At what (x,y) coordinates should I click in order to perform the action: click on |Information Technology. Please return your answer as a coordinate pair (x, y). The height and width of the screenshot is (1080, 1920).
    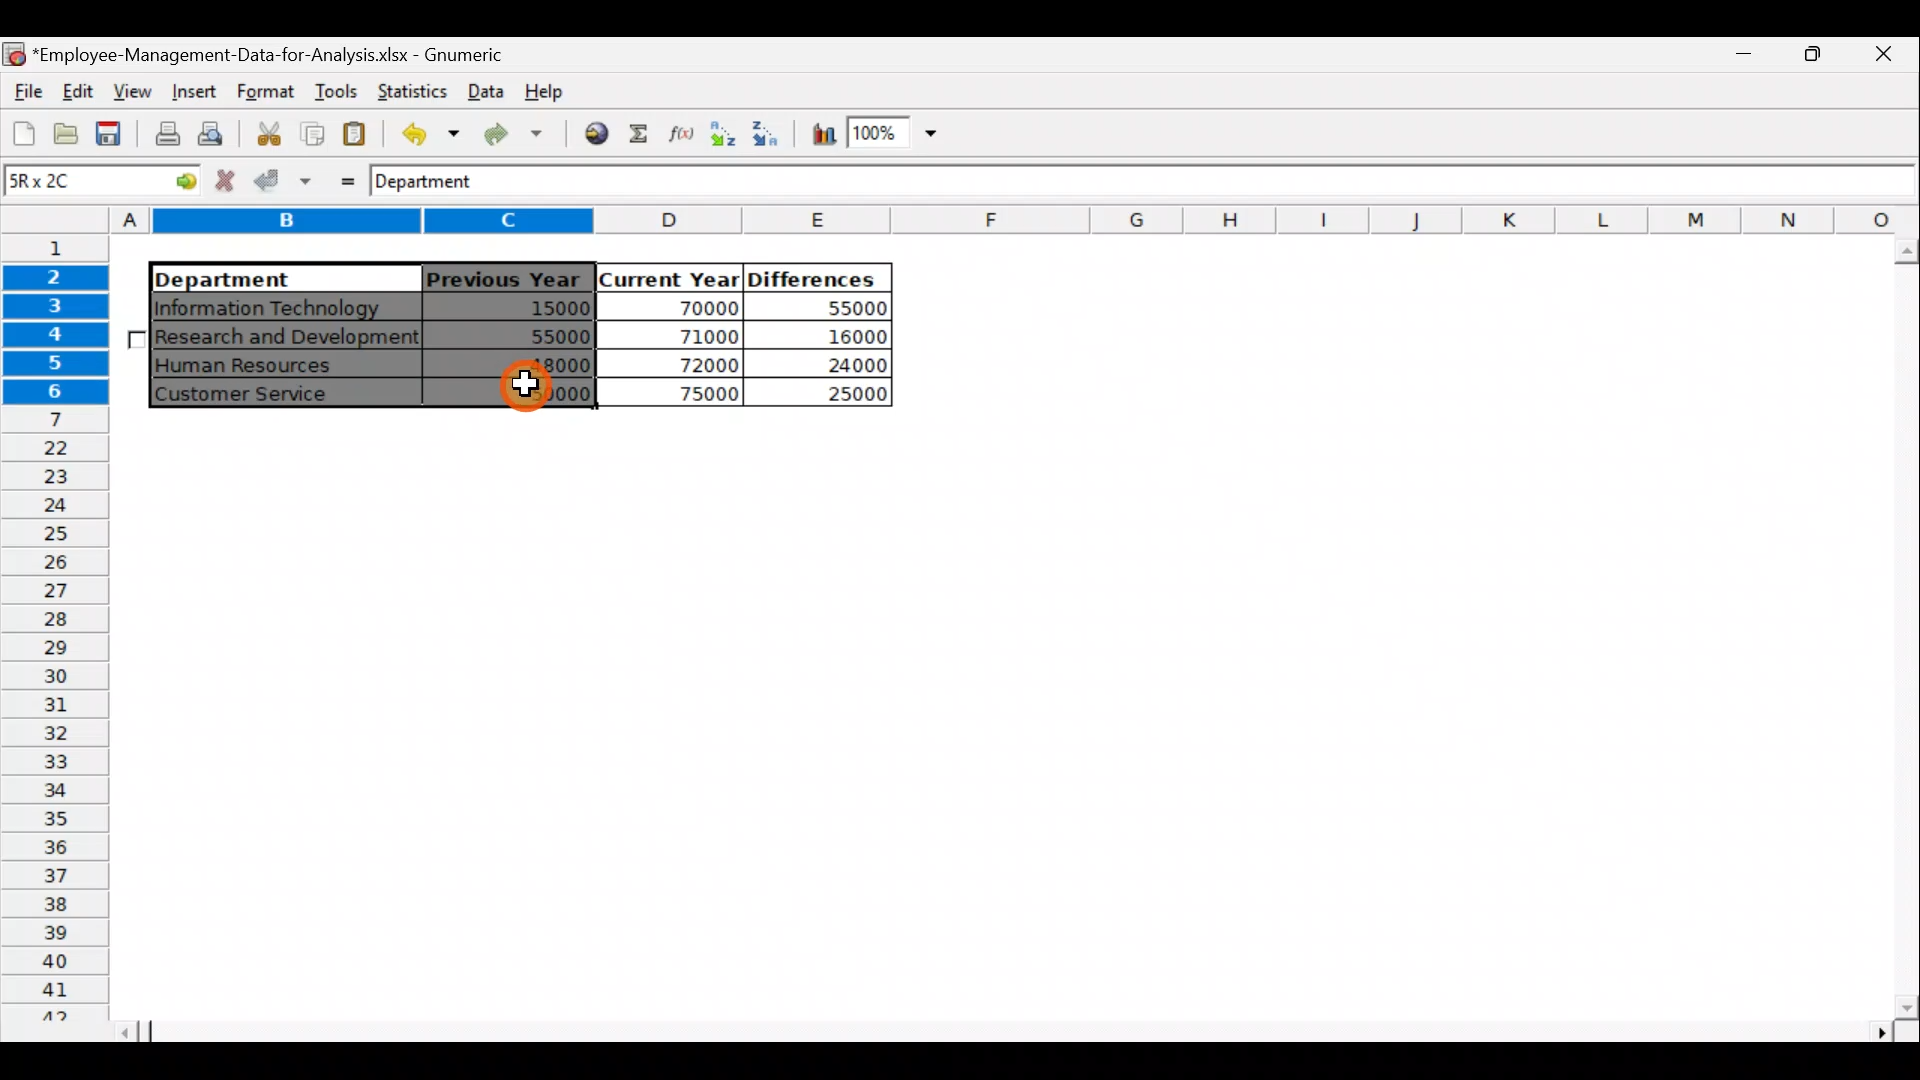
    Looking at the image, I should click on (283, 307).